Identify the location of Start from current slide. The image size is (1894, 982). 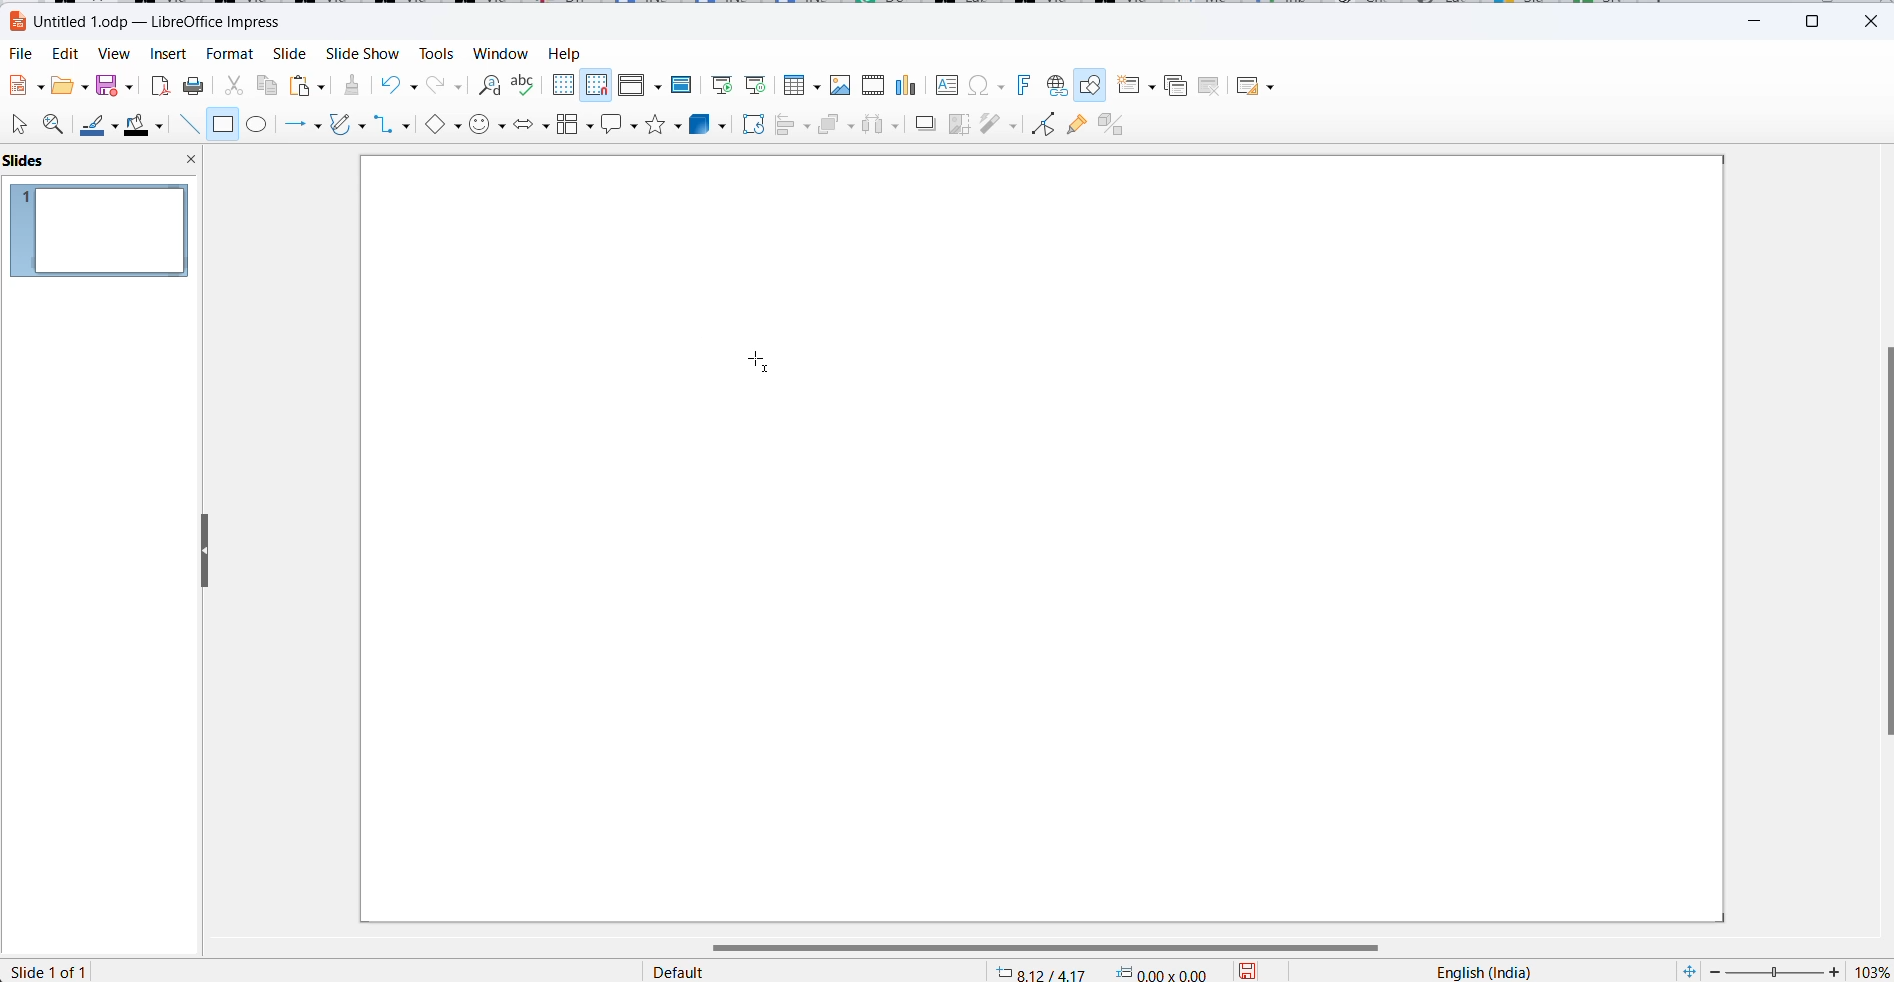
(756, 85).